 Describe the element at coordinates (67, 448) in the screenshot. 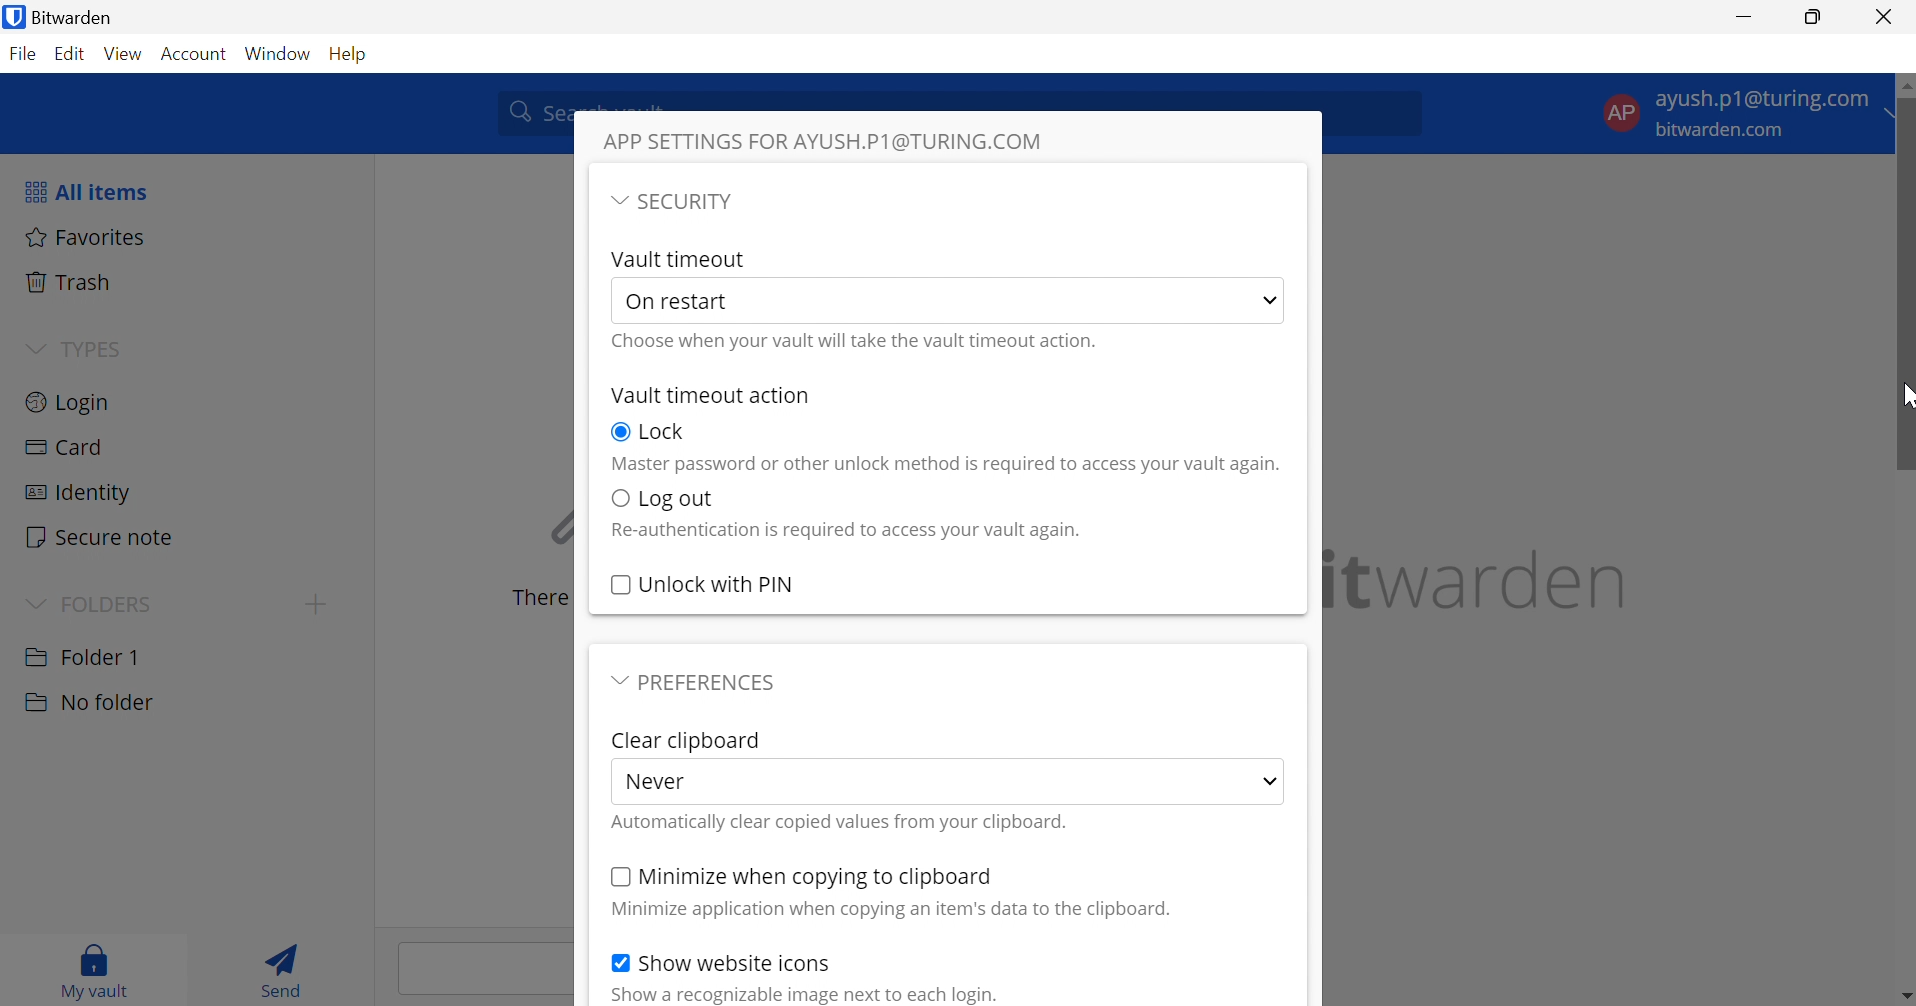

I see `Card` at that location.